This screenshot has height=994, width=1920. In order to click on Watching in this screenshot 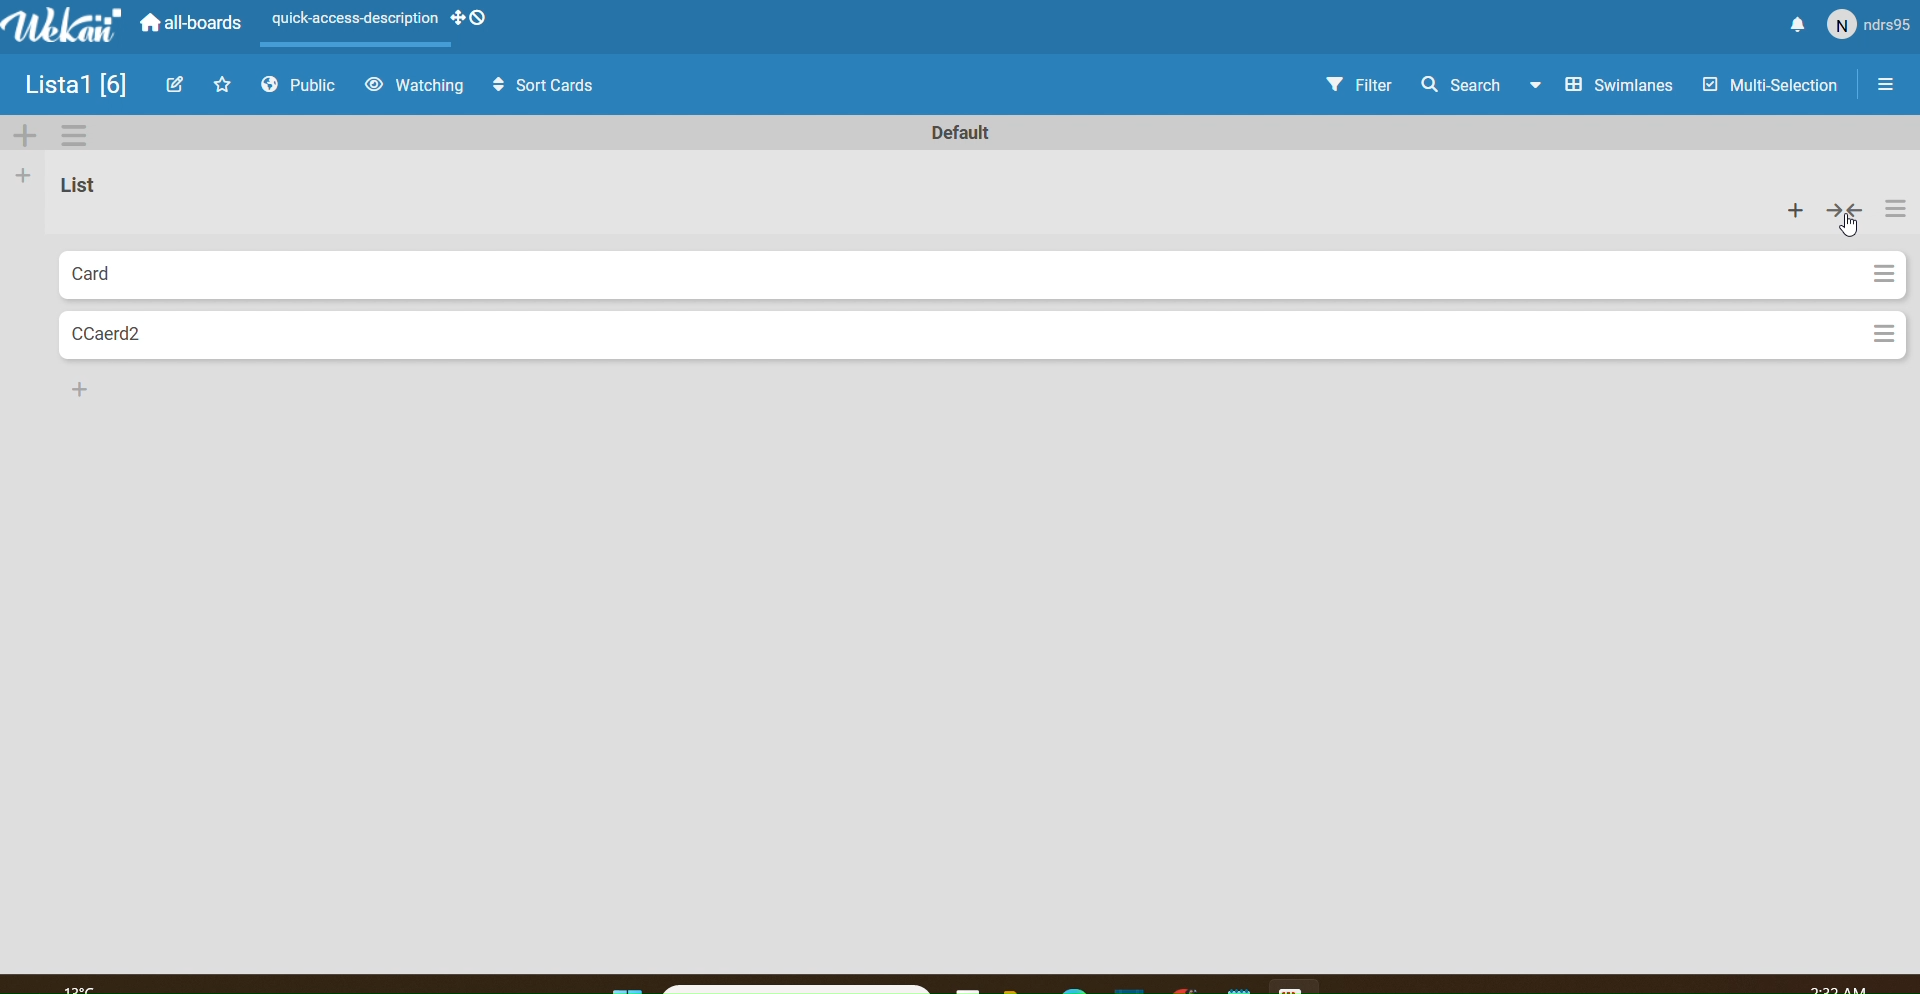, I will do `click(410, 85)`.